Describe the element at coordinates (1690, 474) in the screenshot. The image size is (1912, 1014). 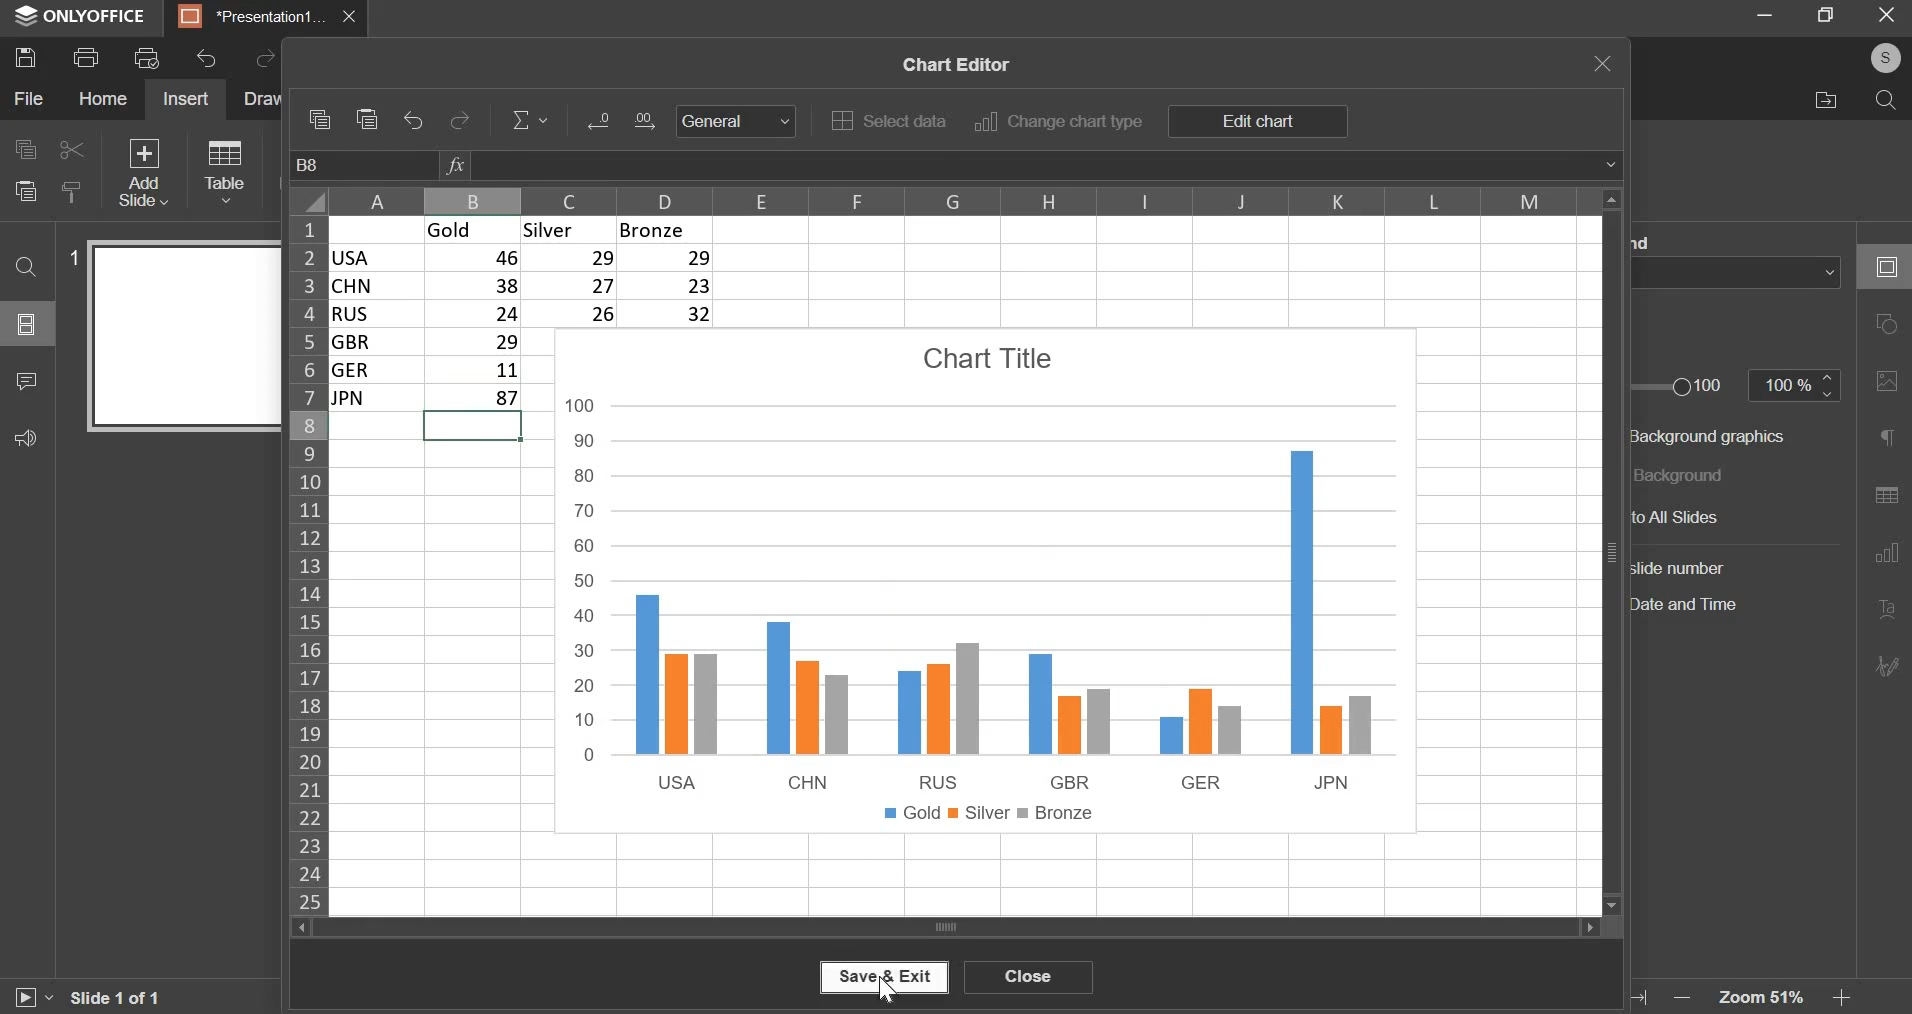
I see `background` at that location.